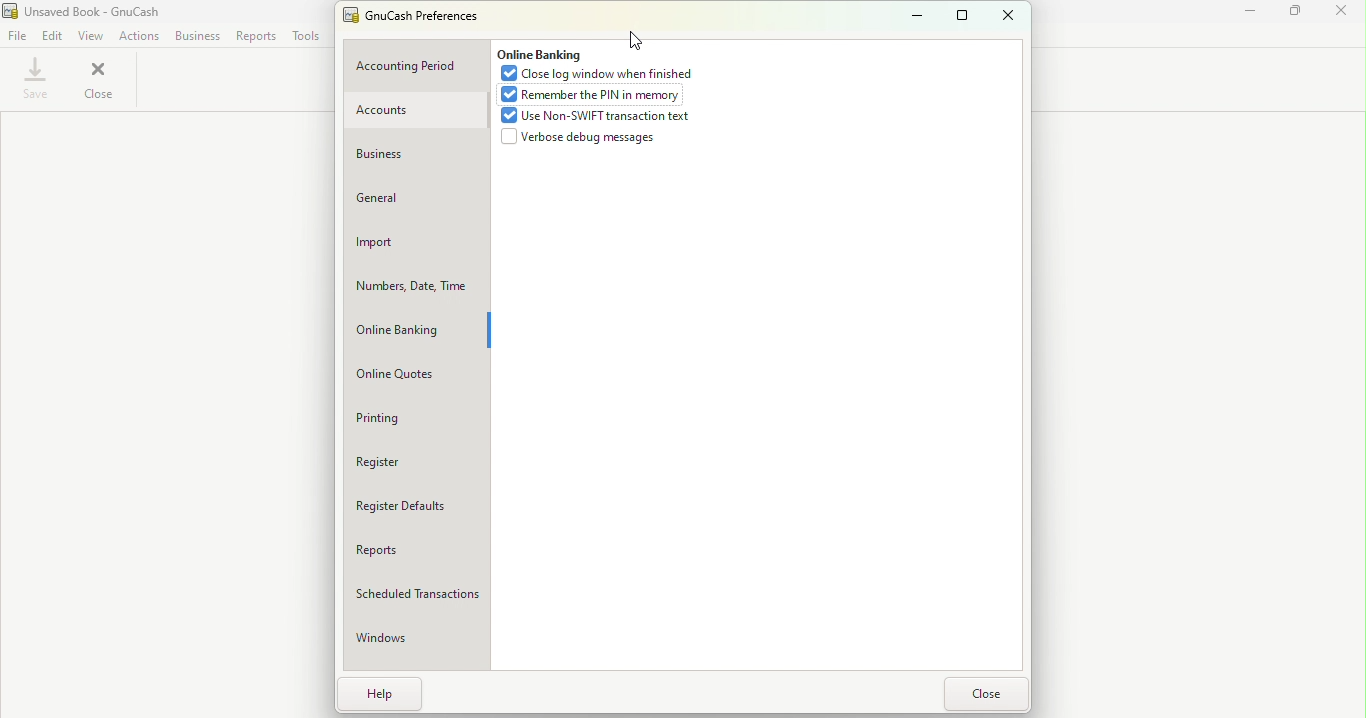  I want to click on Printing, so click(404, 420).